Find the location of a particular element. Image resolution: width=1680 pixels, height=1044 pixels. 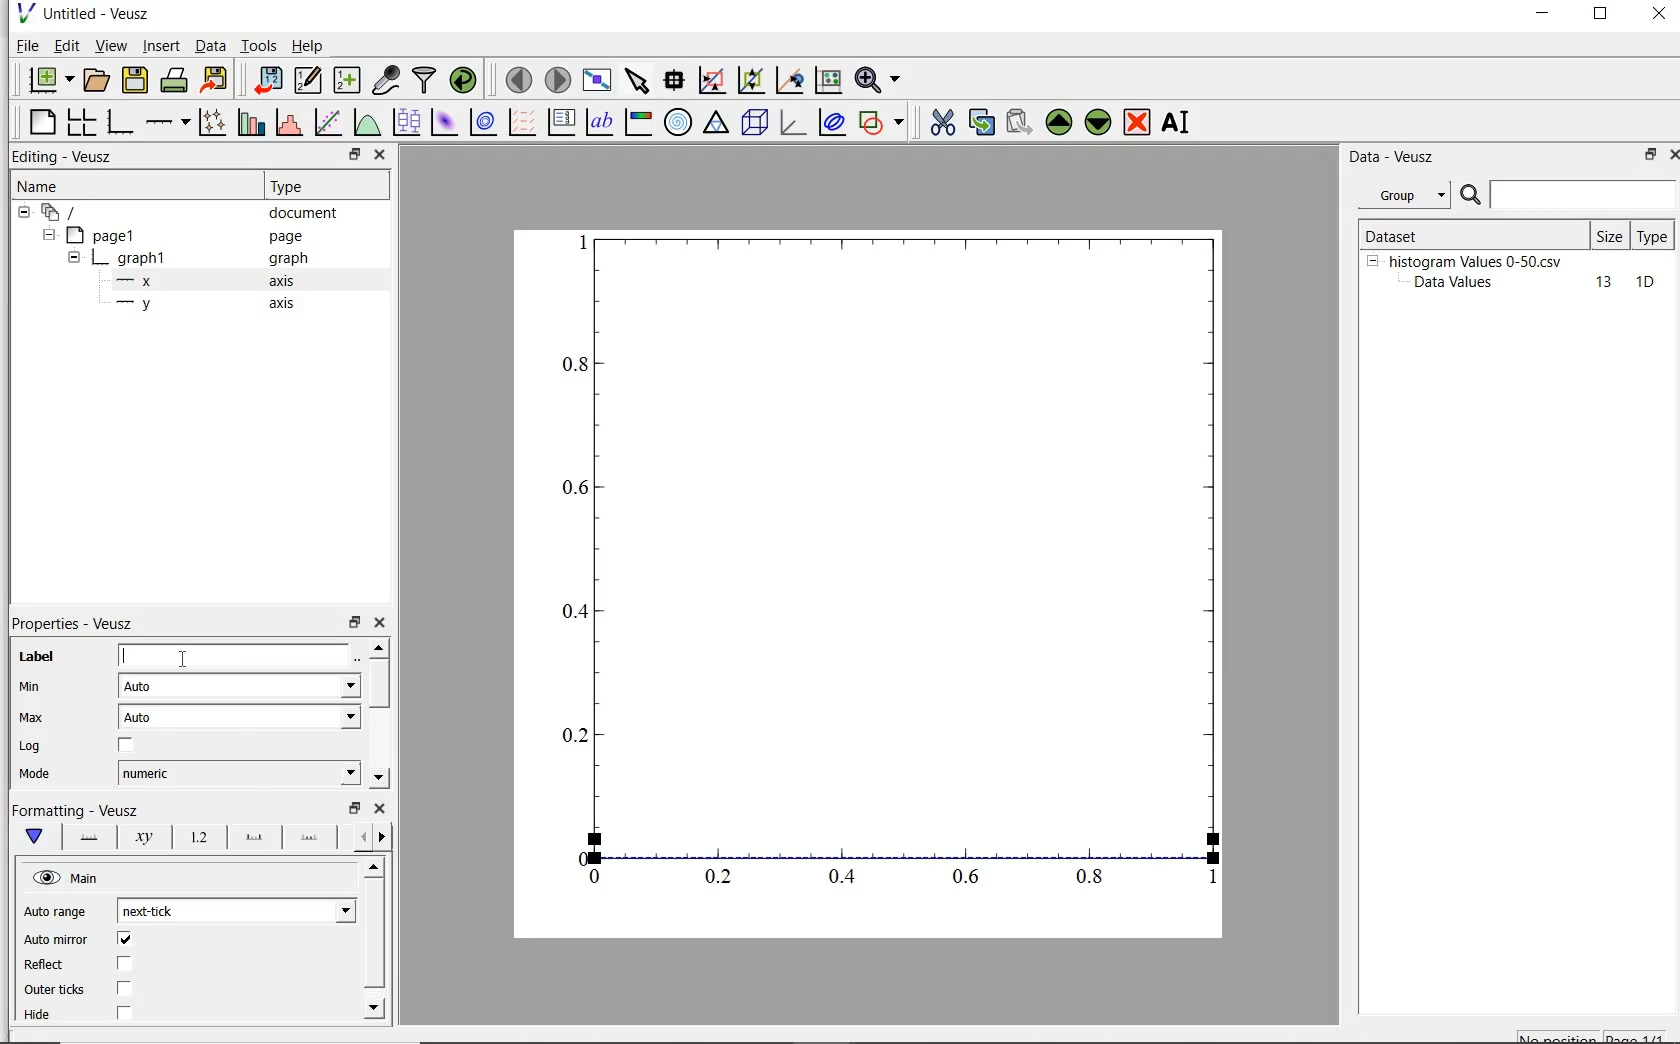

edit is located at coordinates (67, 45).